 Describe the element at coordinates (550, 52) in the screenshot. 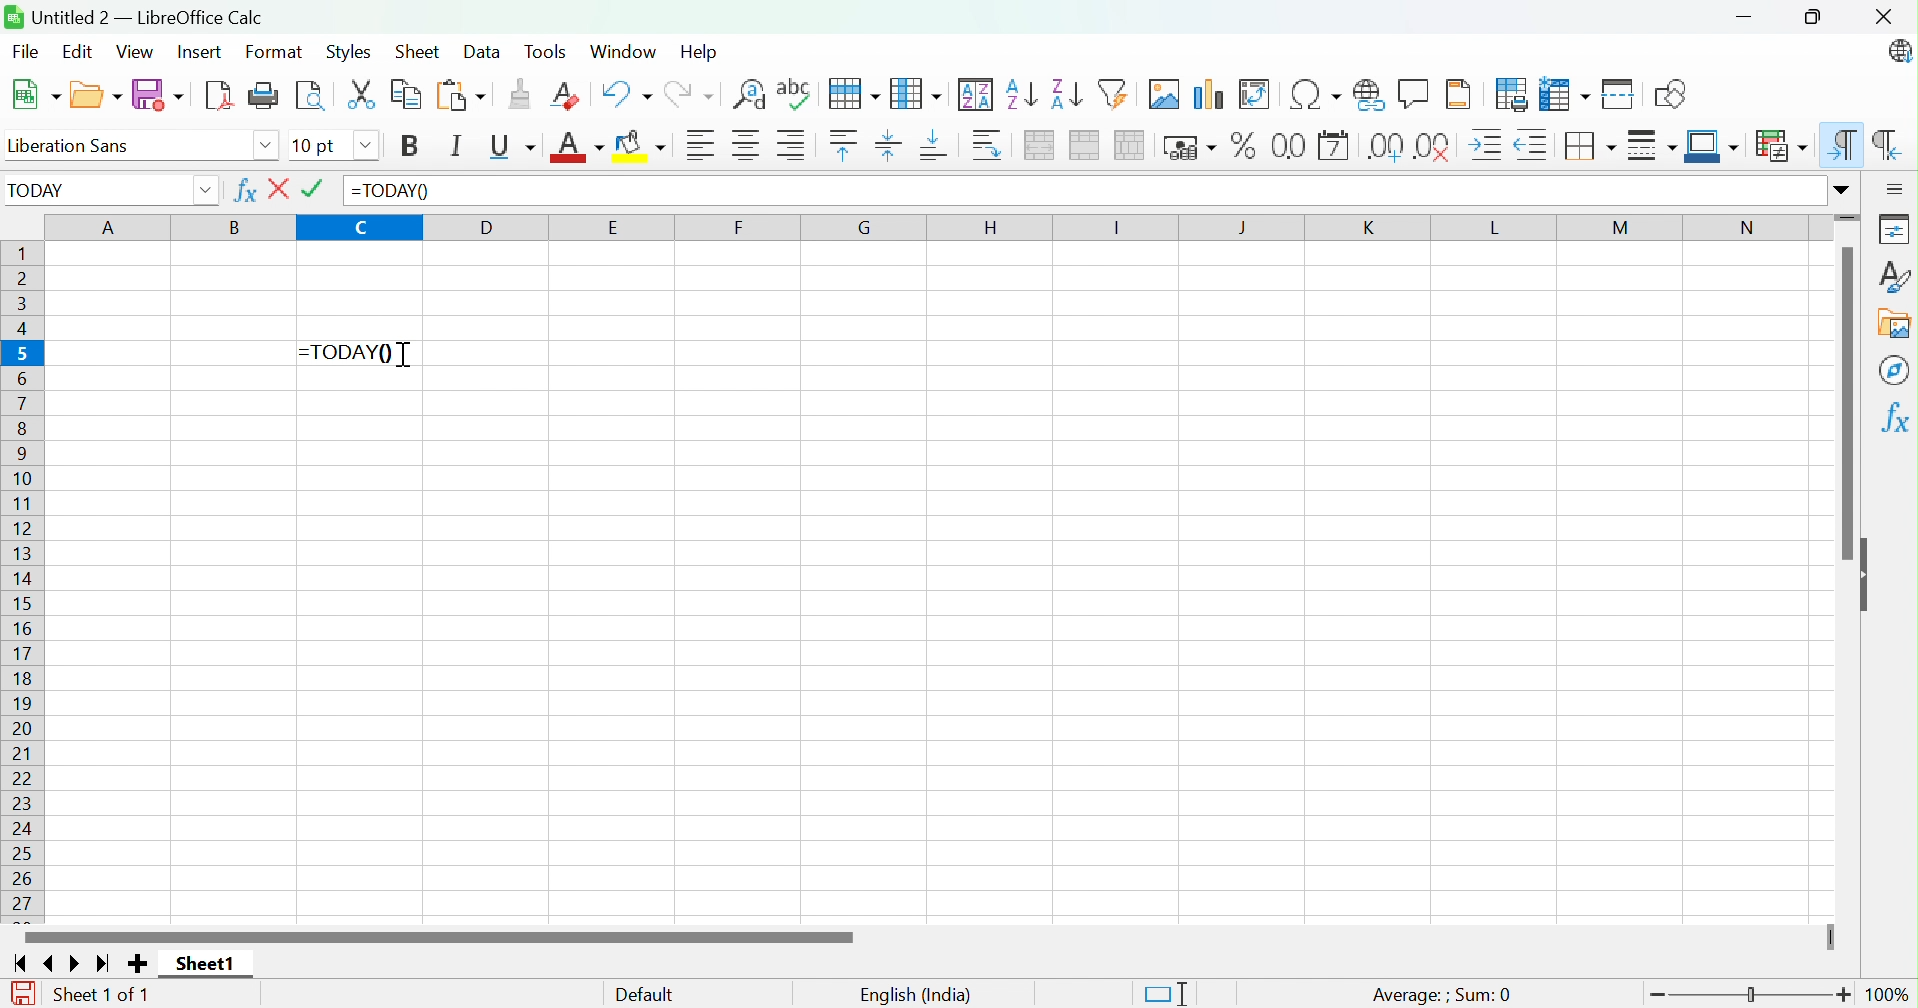

I see `Tools` at that location.